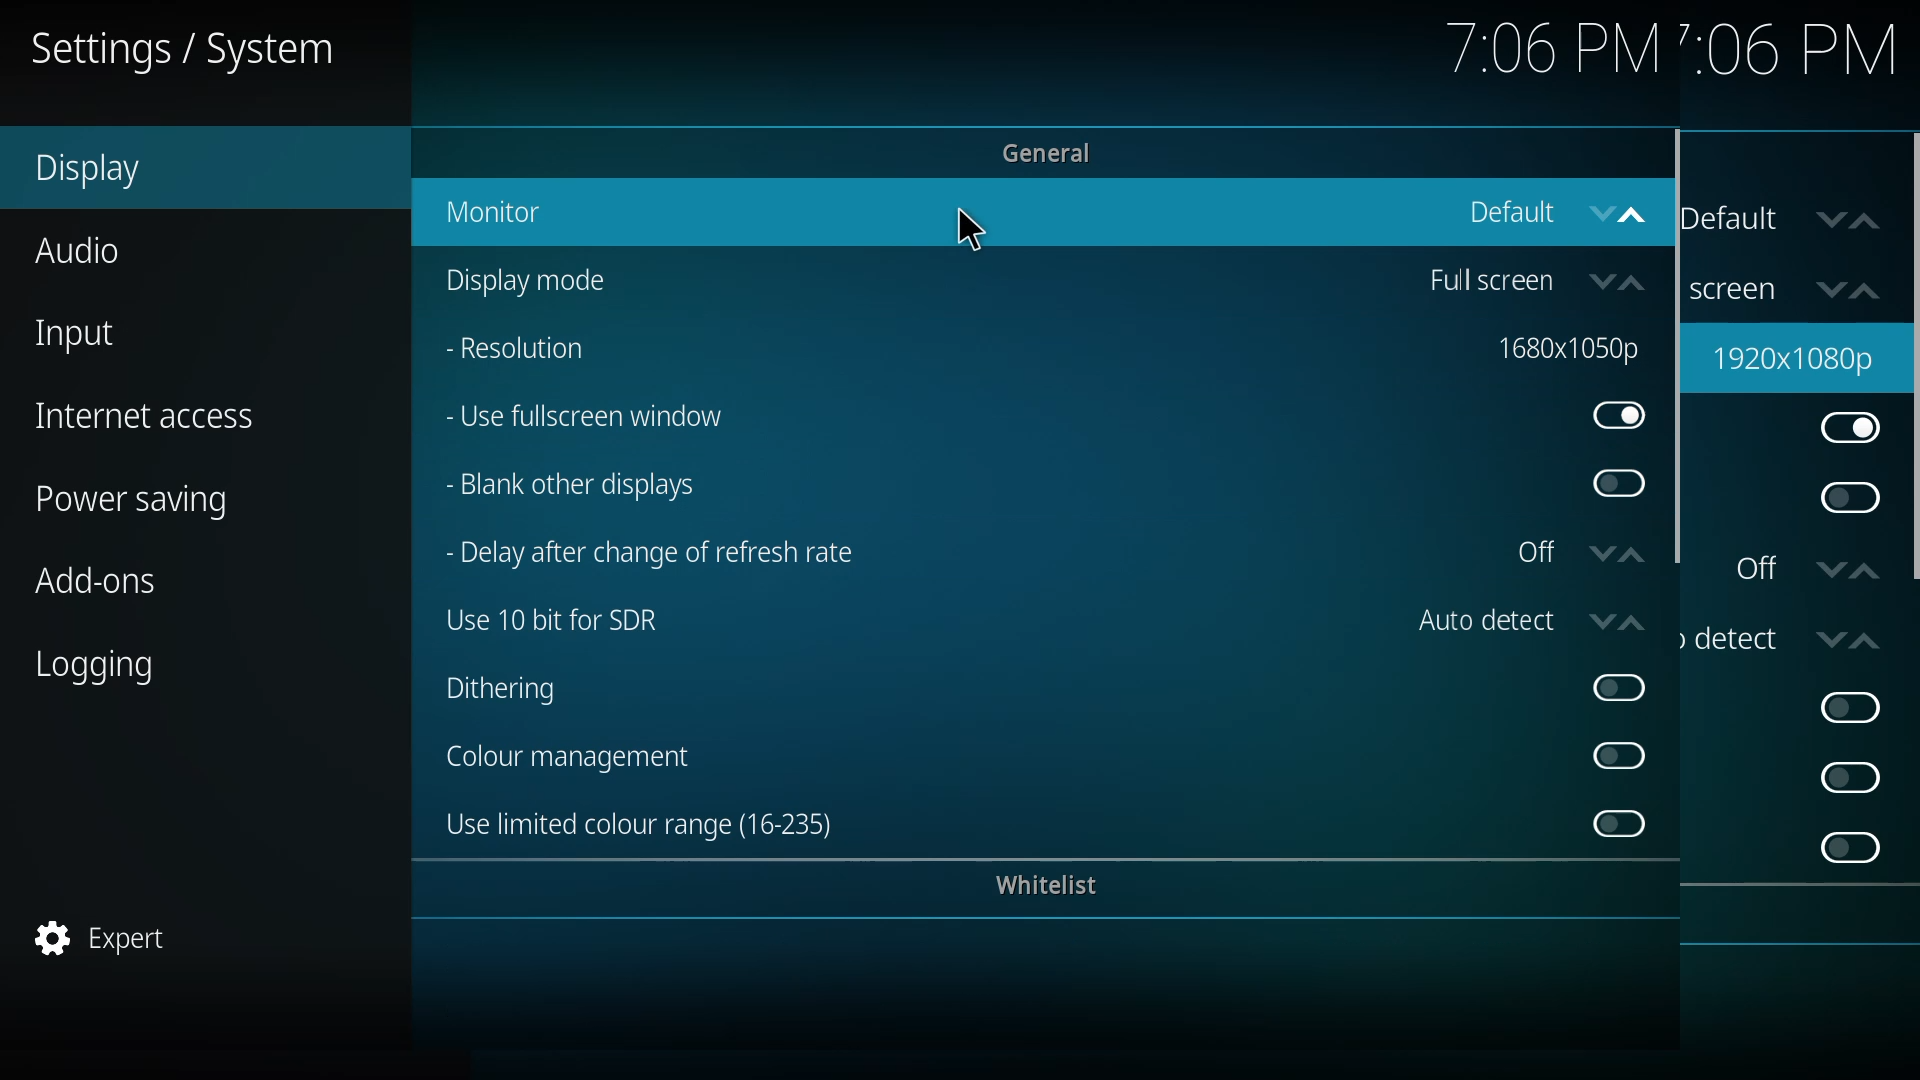 This screenshot has height=1080, width=1920. What do you see at coordinates (1774, 49) in the screenshot?
I see `time` at bounding box center [1774, 49].